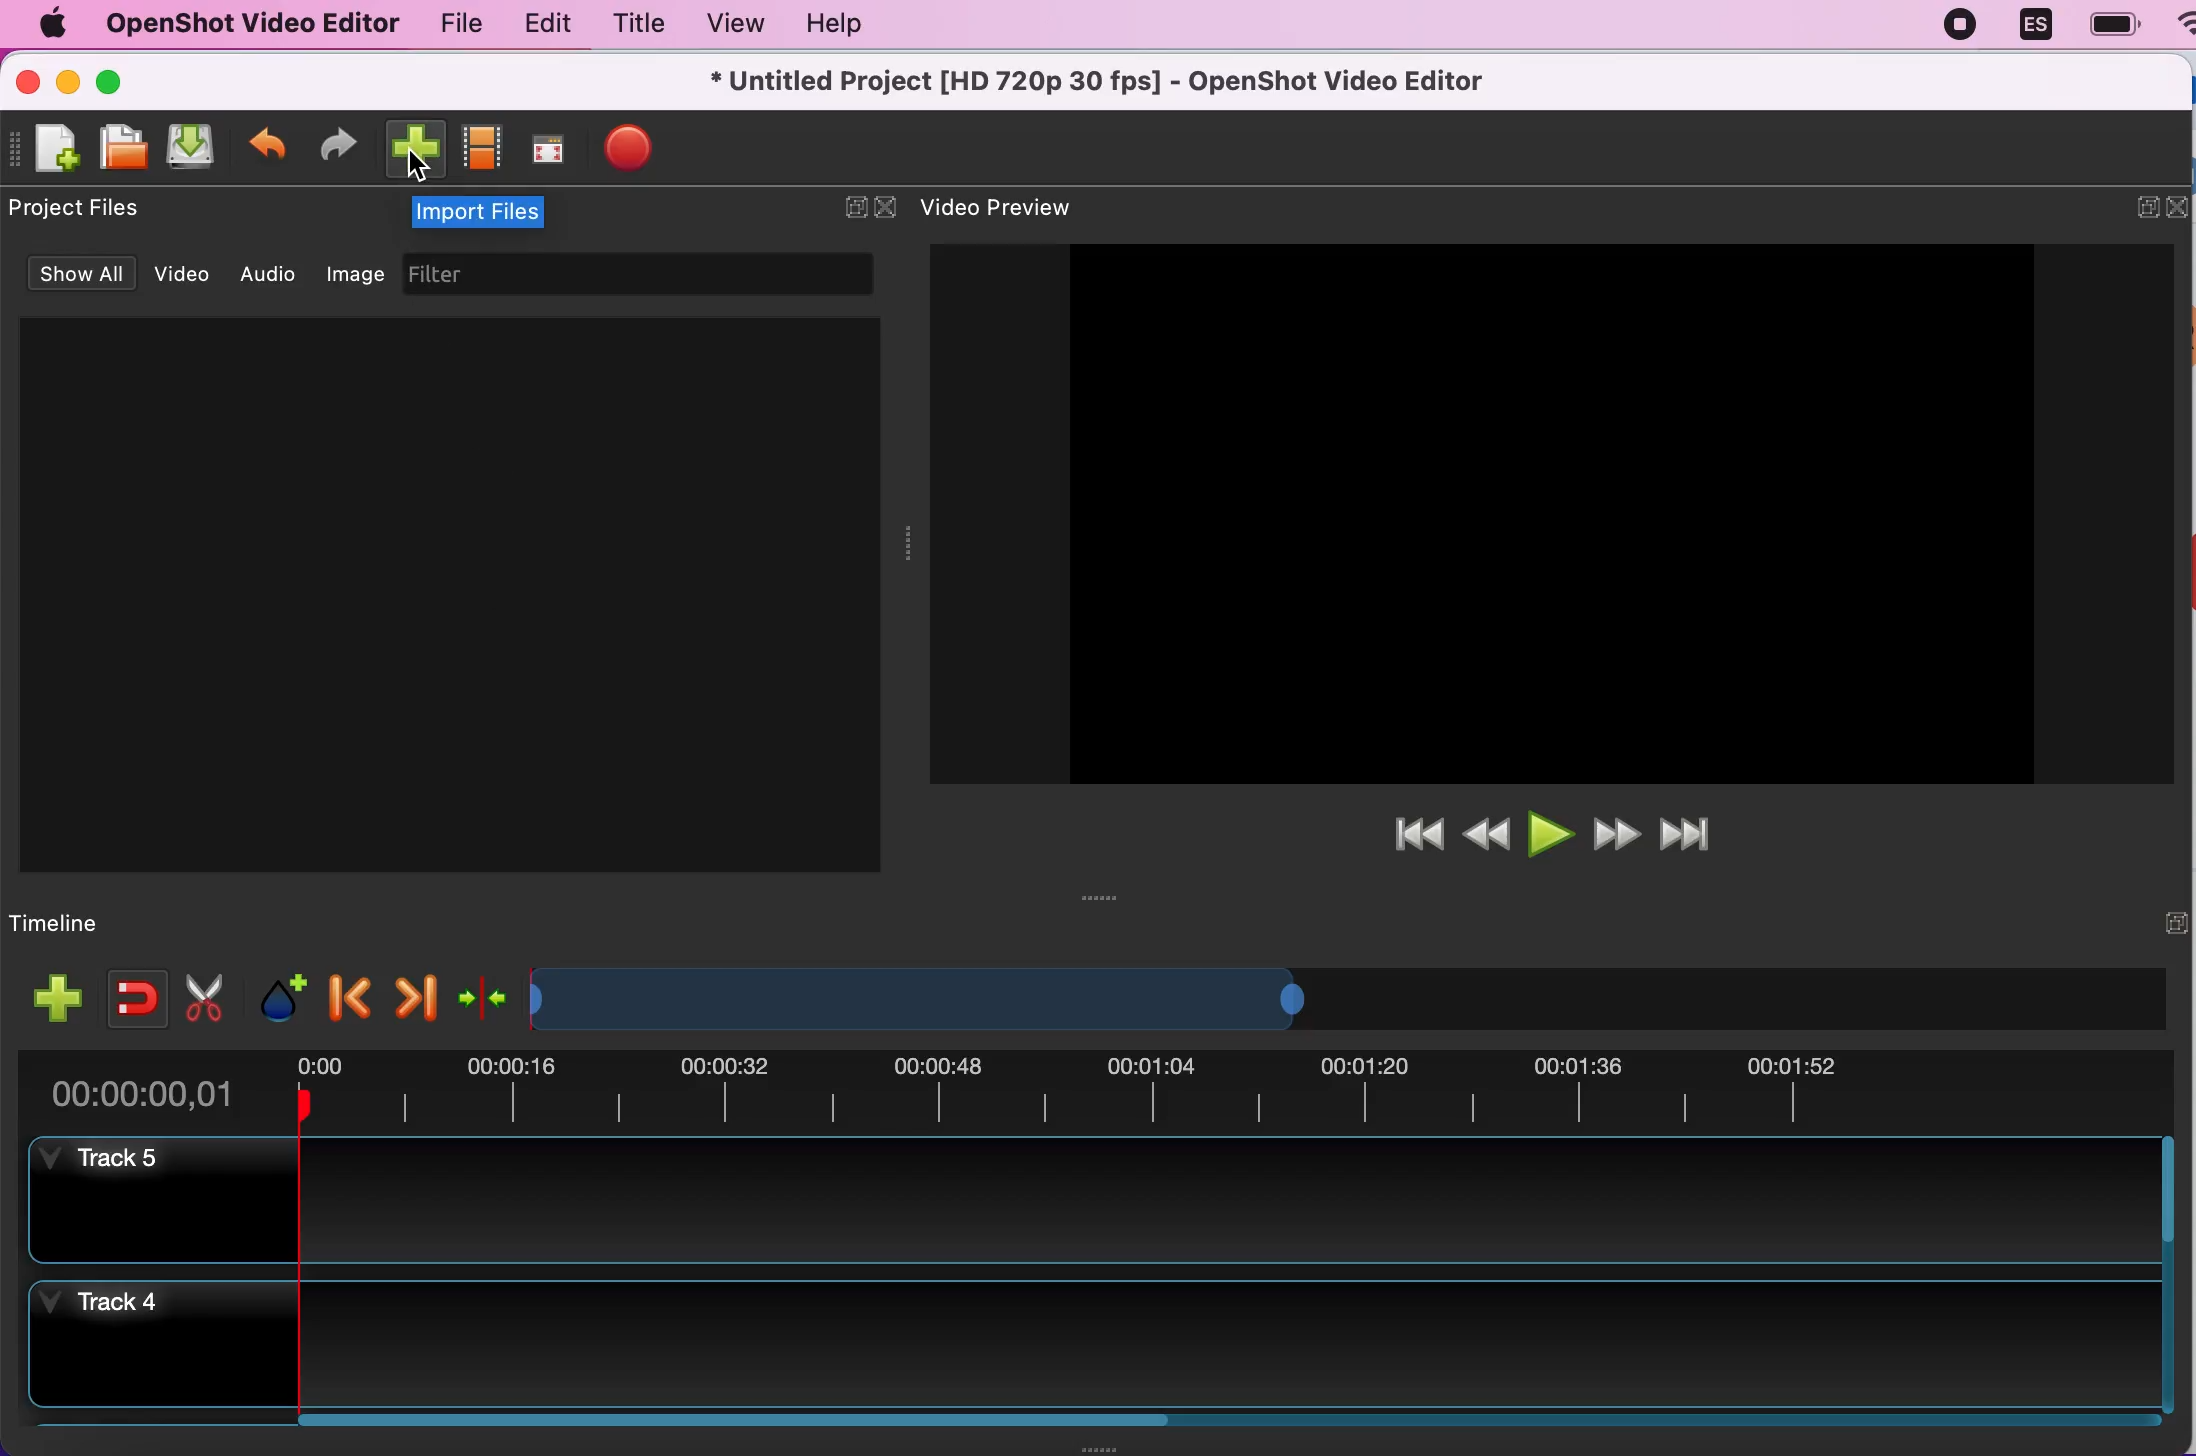 This screenshot has height=1456, width=2196. Describe the element at coordinates (75, 924) in the screenshot. I see `timeline` at that location.